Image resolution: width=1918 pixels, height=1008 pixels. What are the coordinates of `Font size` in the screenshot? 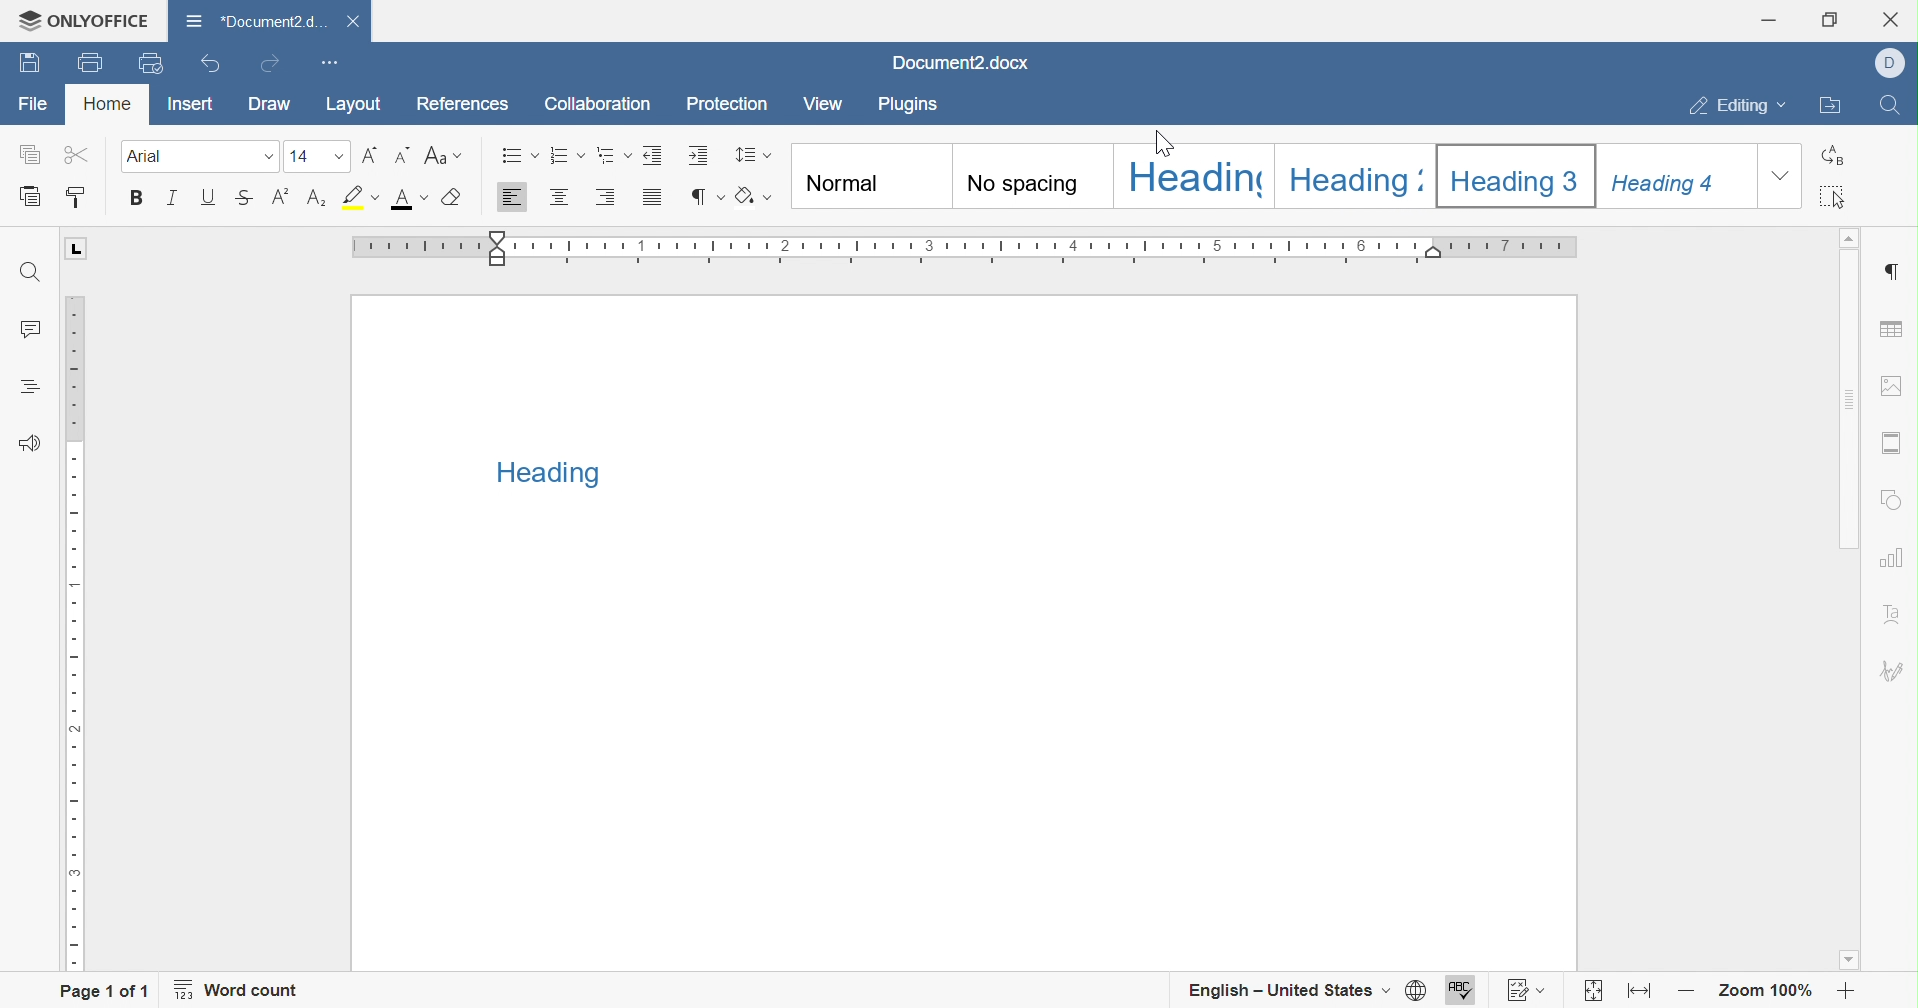 It's located at (312, 158).